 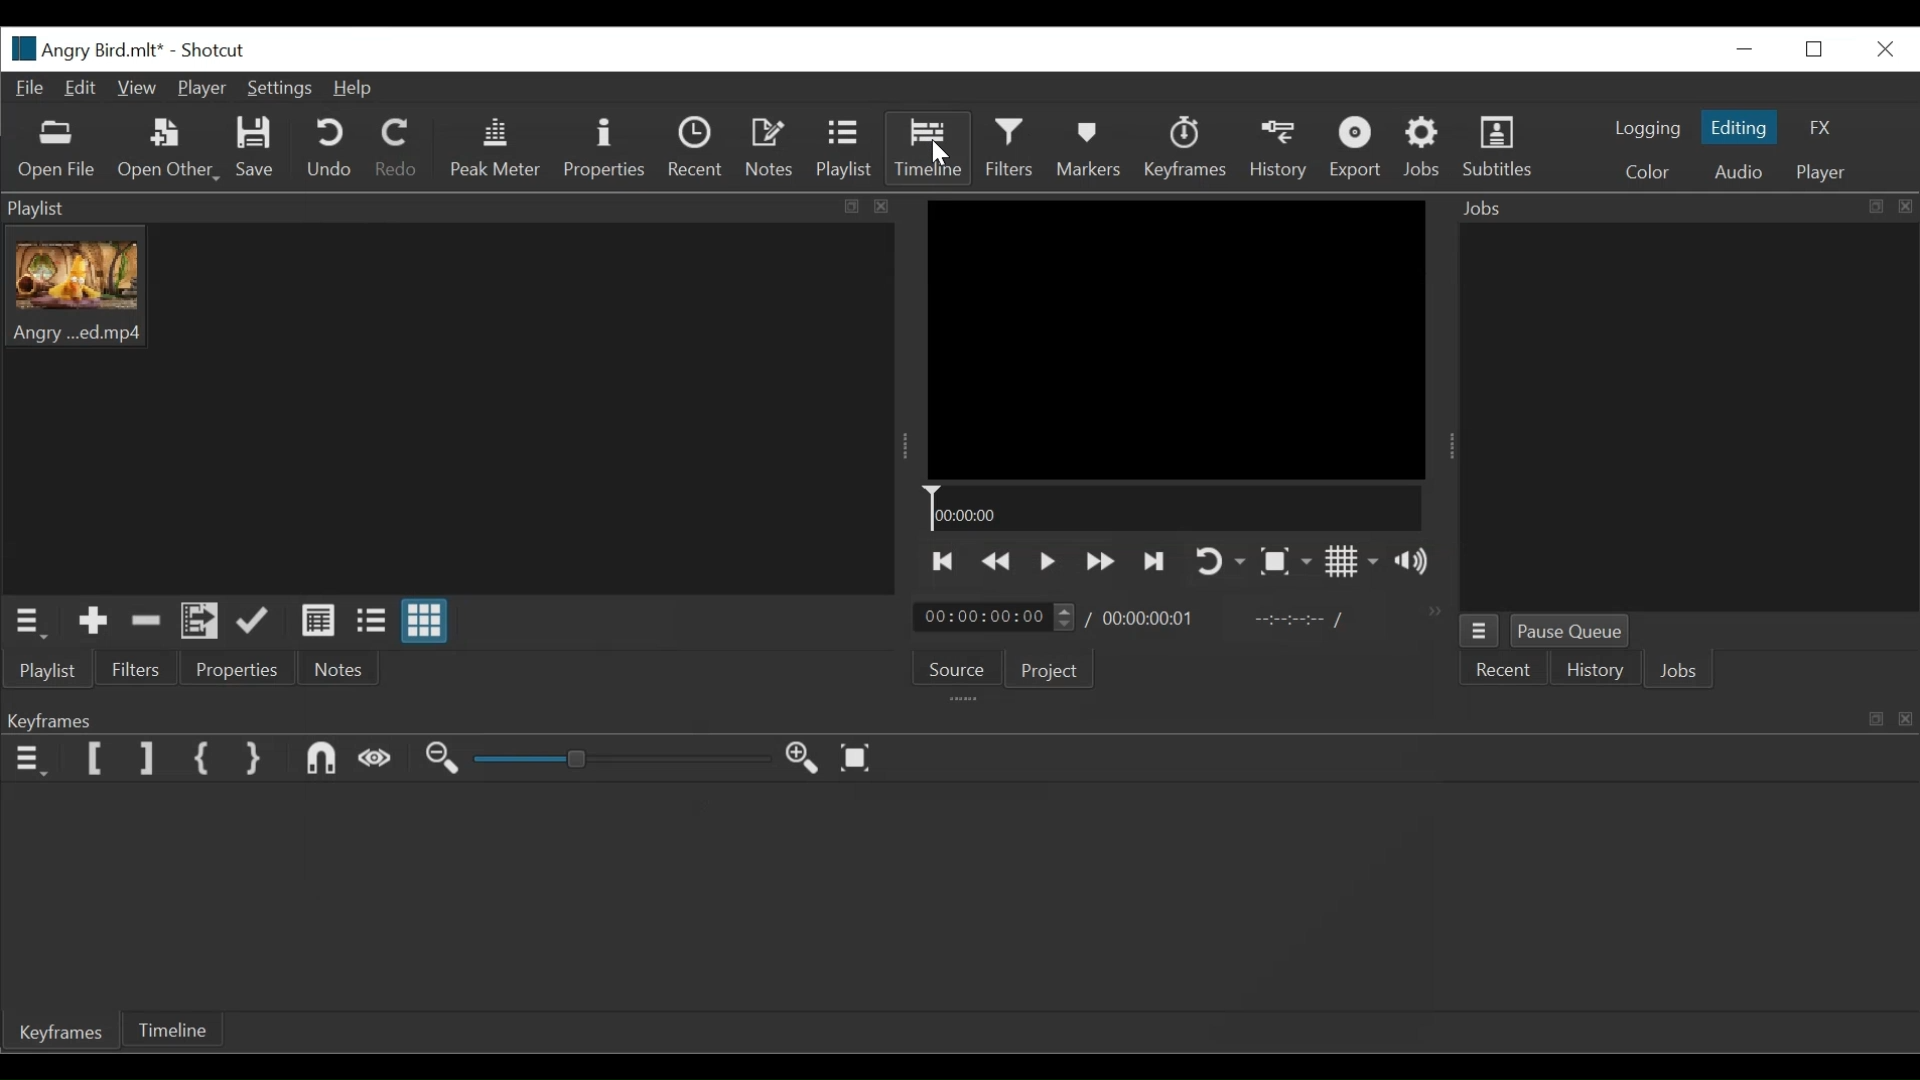 I want to click on Pause Queue, so click(x=1568, y=630).